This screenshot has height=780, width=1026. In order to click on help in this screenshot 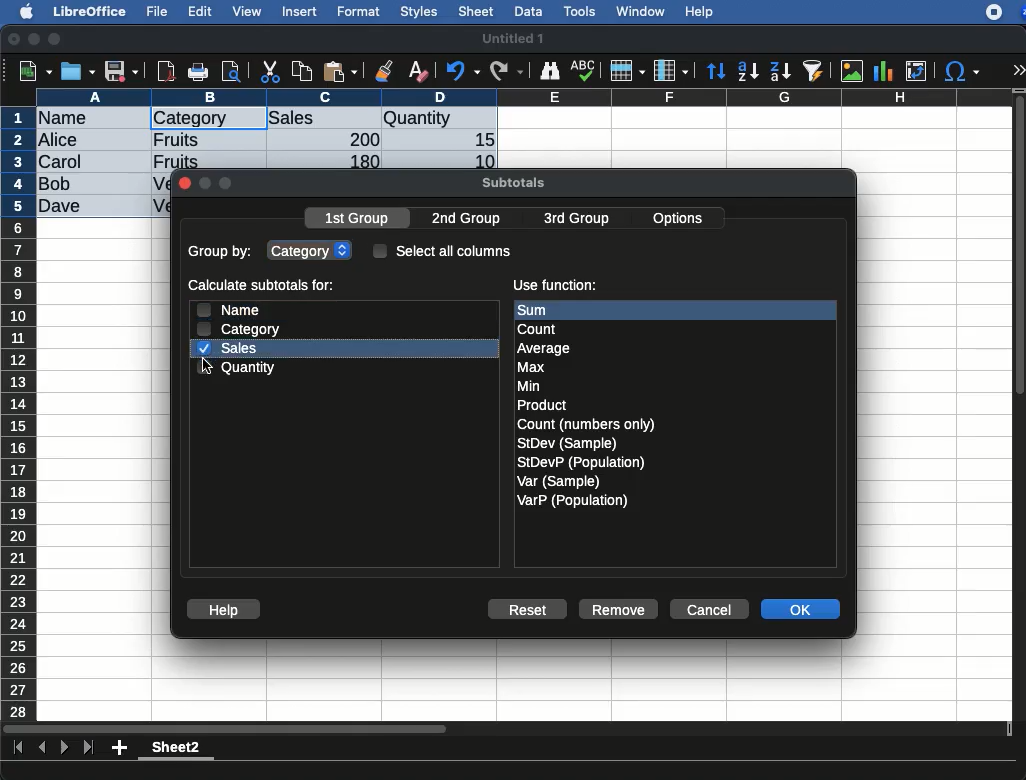, I will do `click(224, 610)`.